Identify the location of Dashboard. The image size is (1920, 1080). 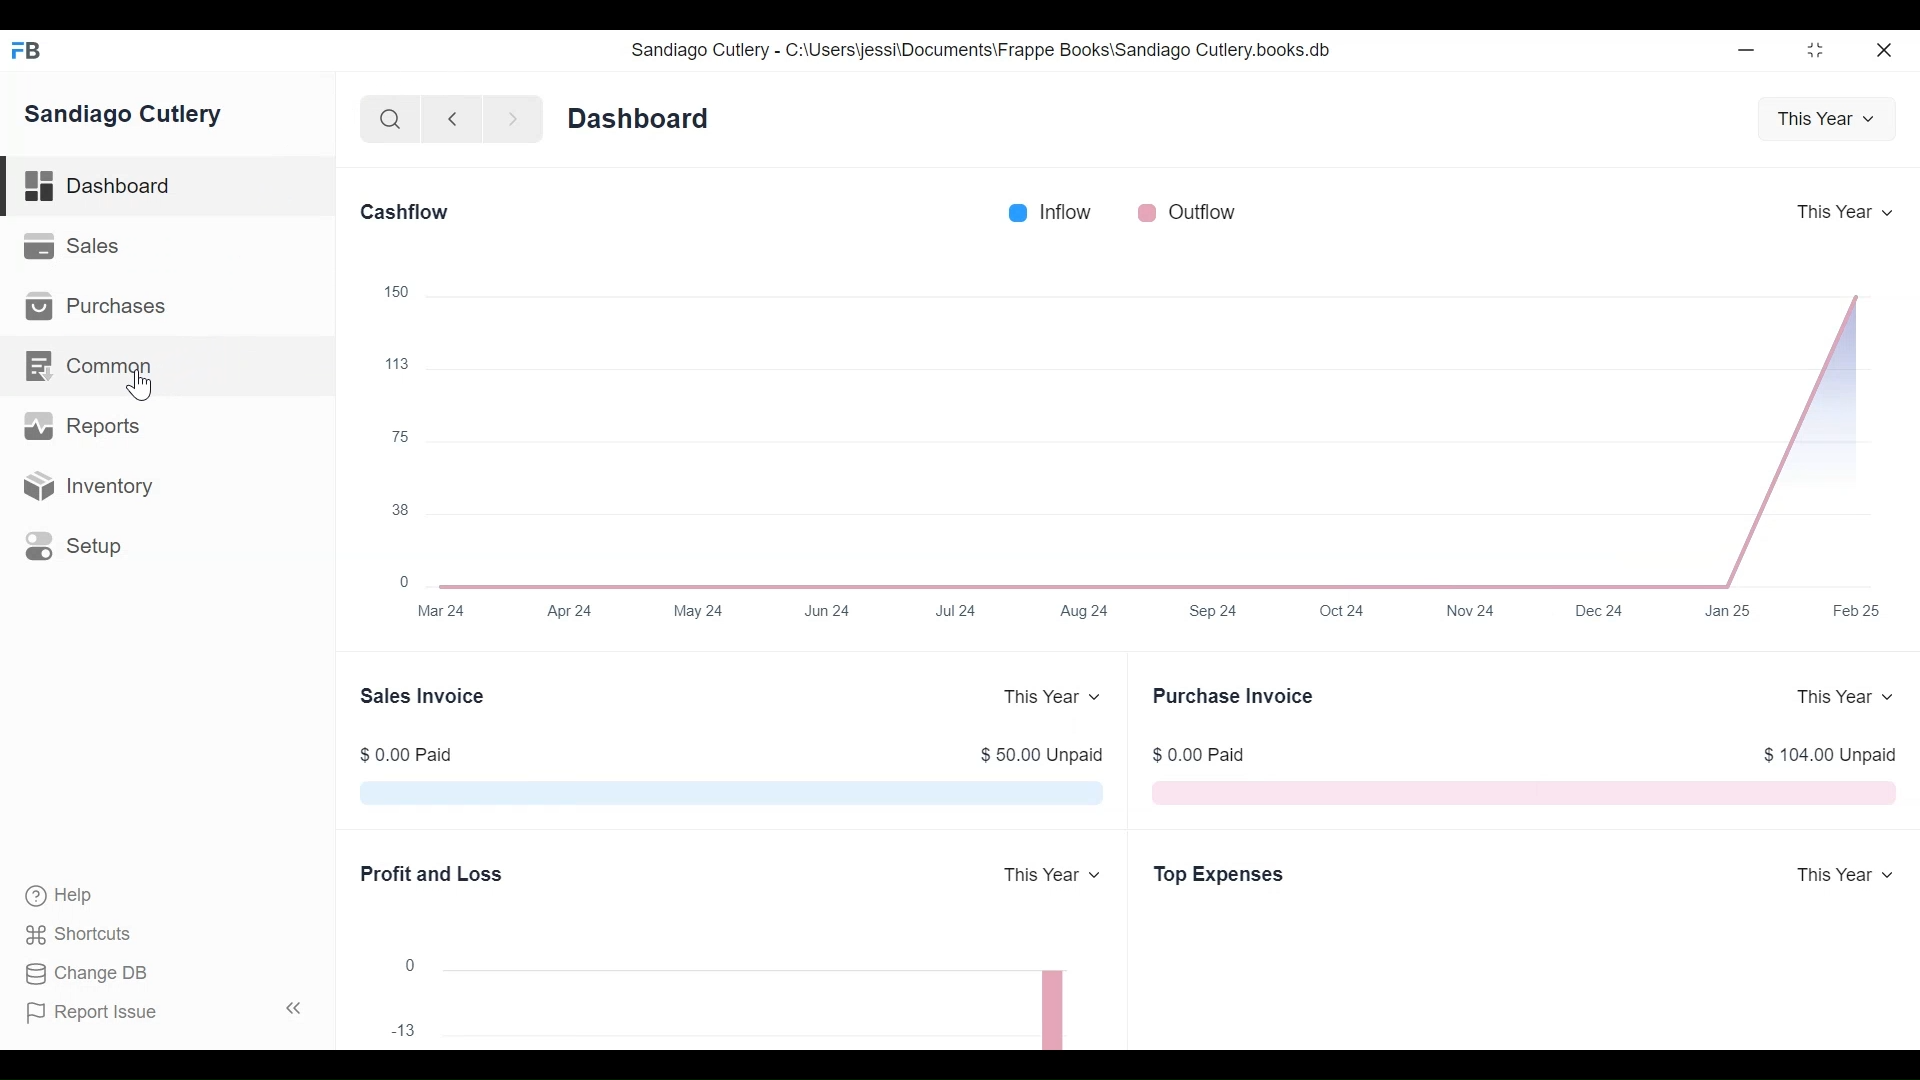
(640, 117).